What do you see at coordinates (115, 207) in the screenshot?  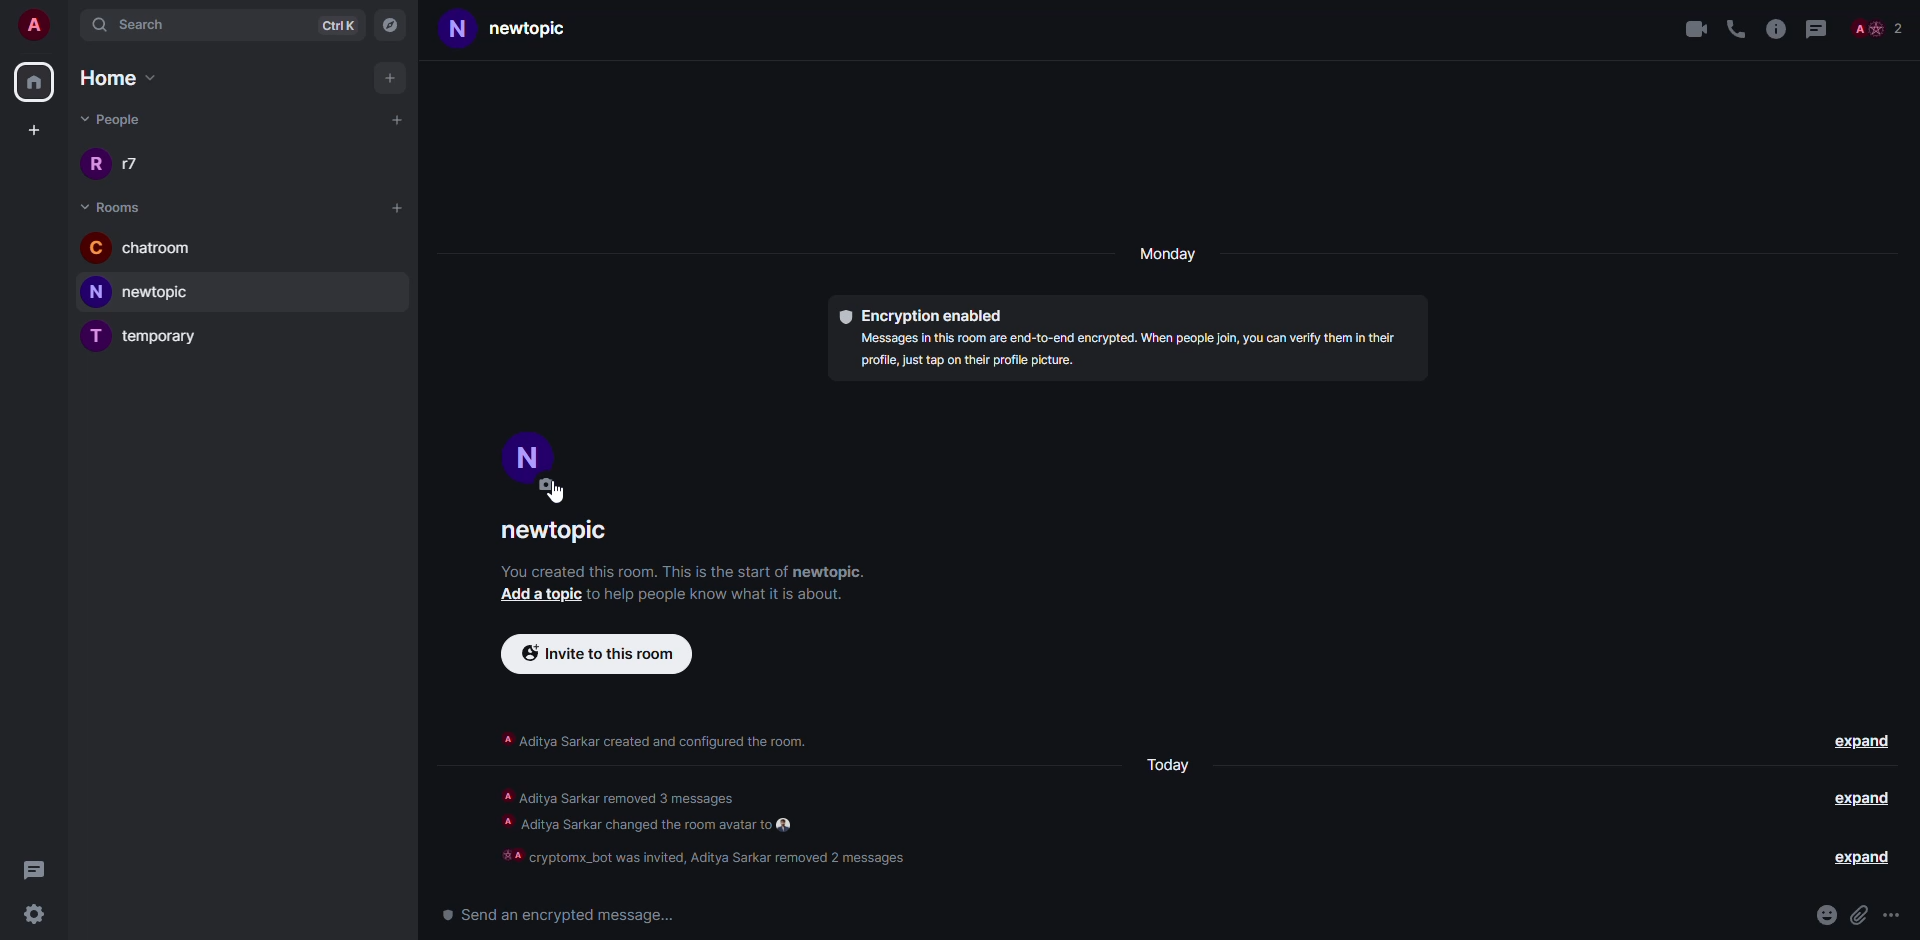 I see `rooms` at bounding box center [115, 207].